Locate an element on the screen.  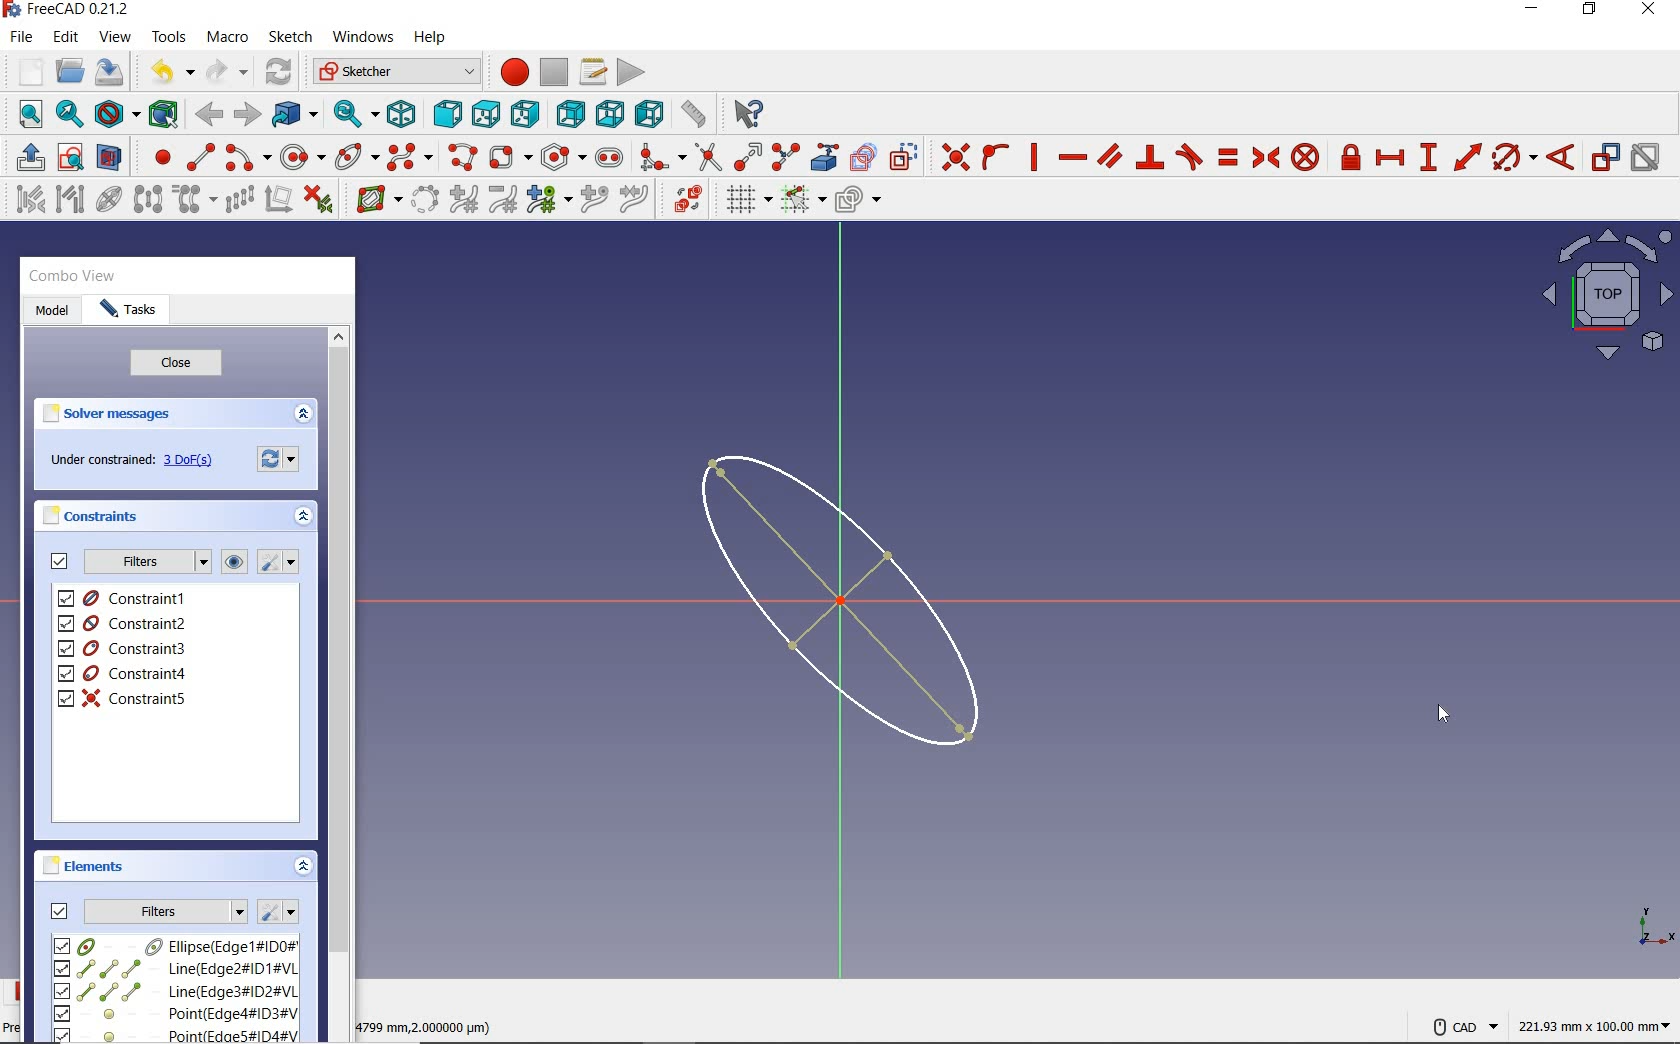
top is located at coordinates (485, 110).